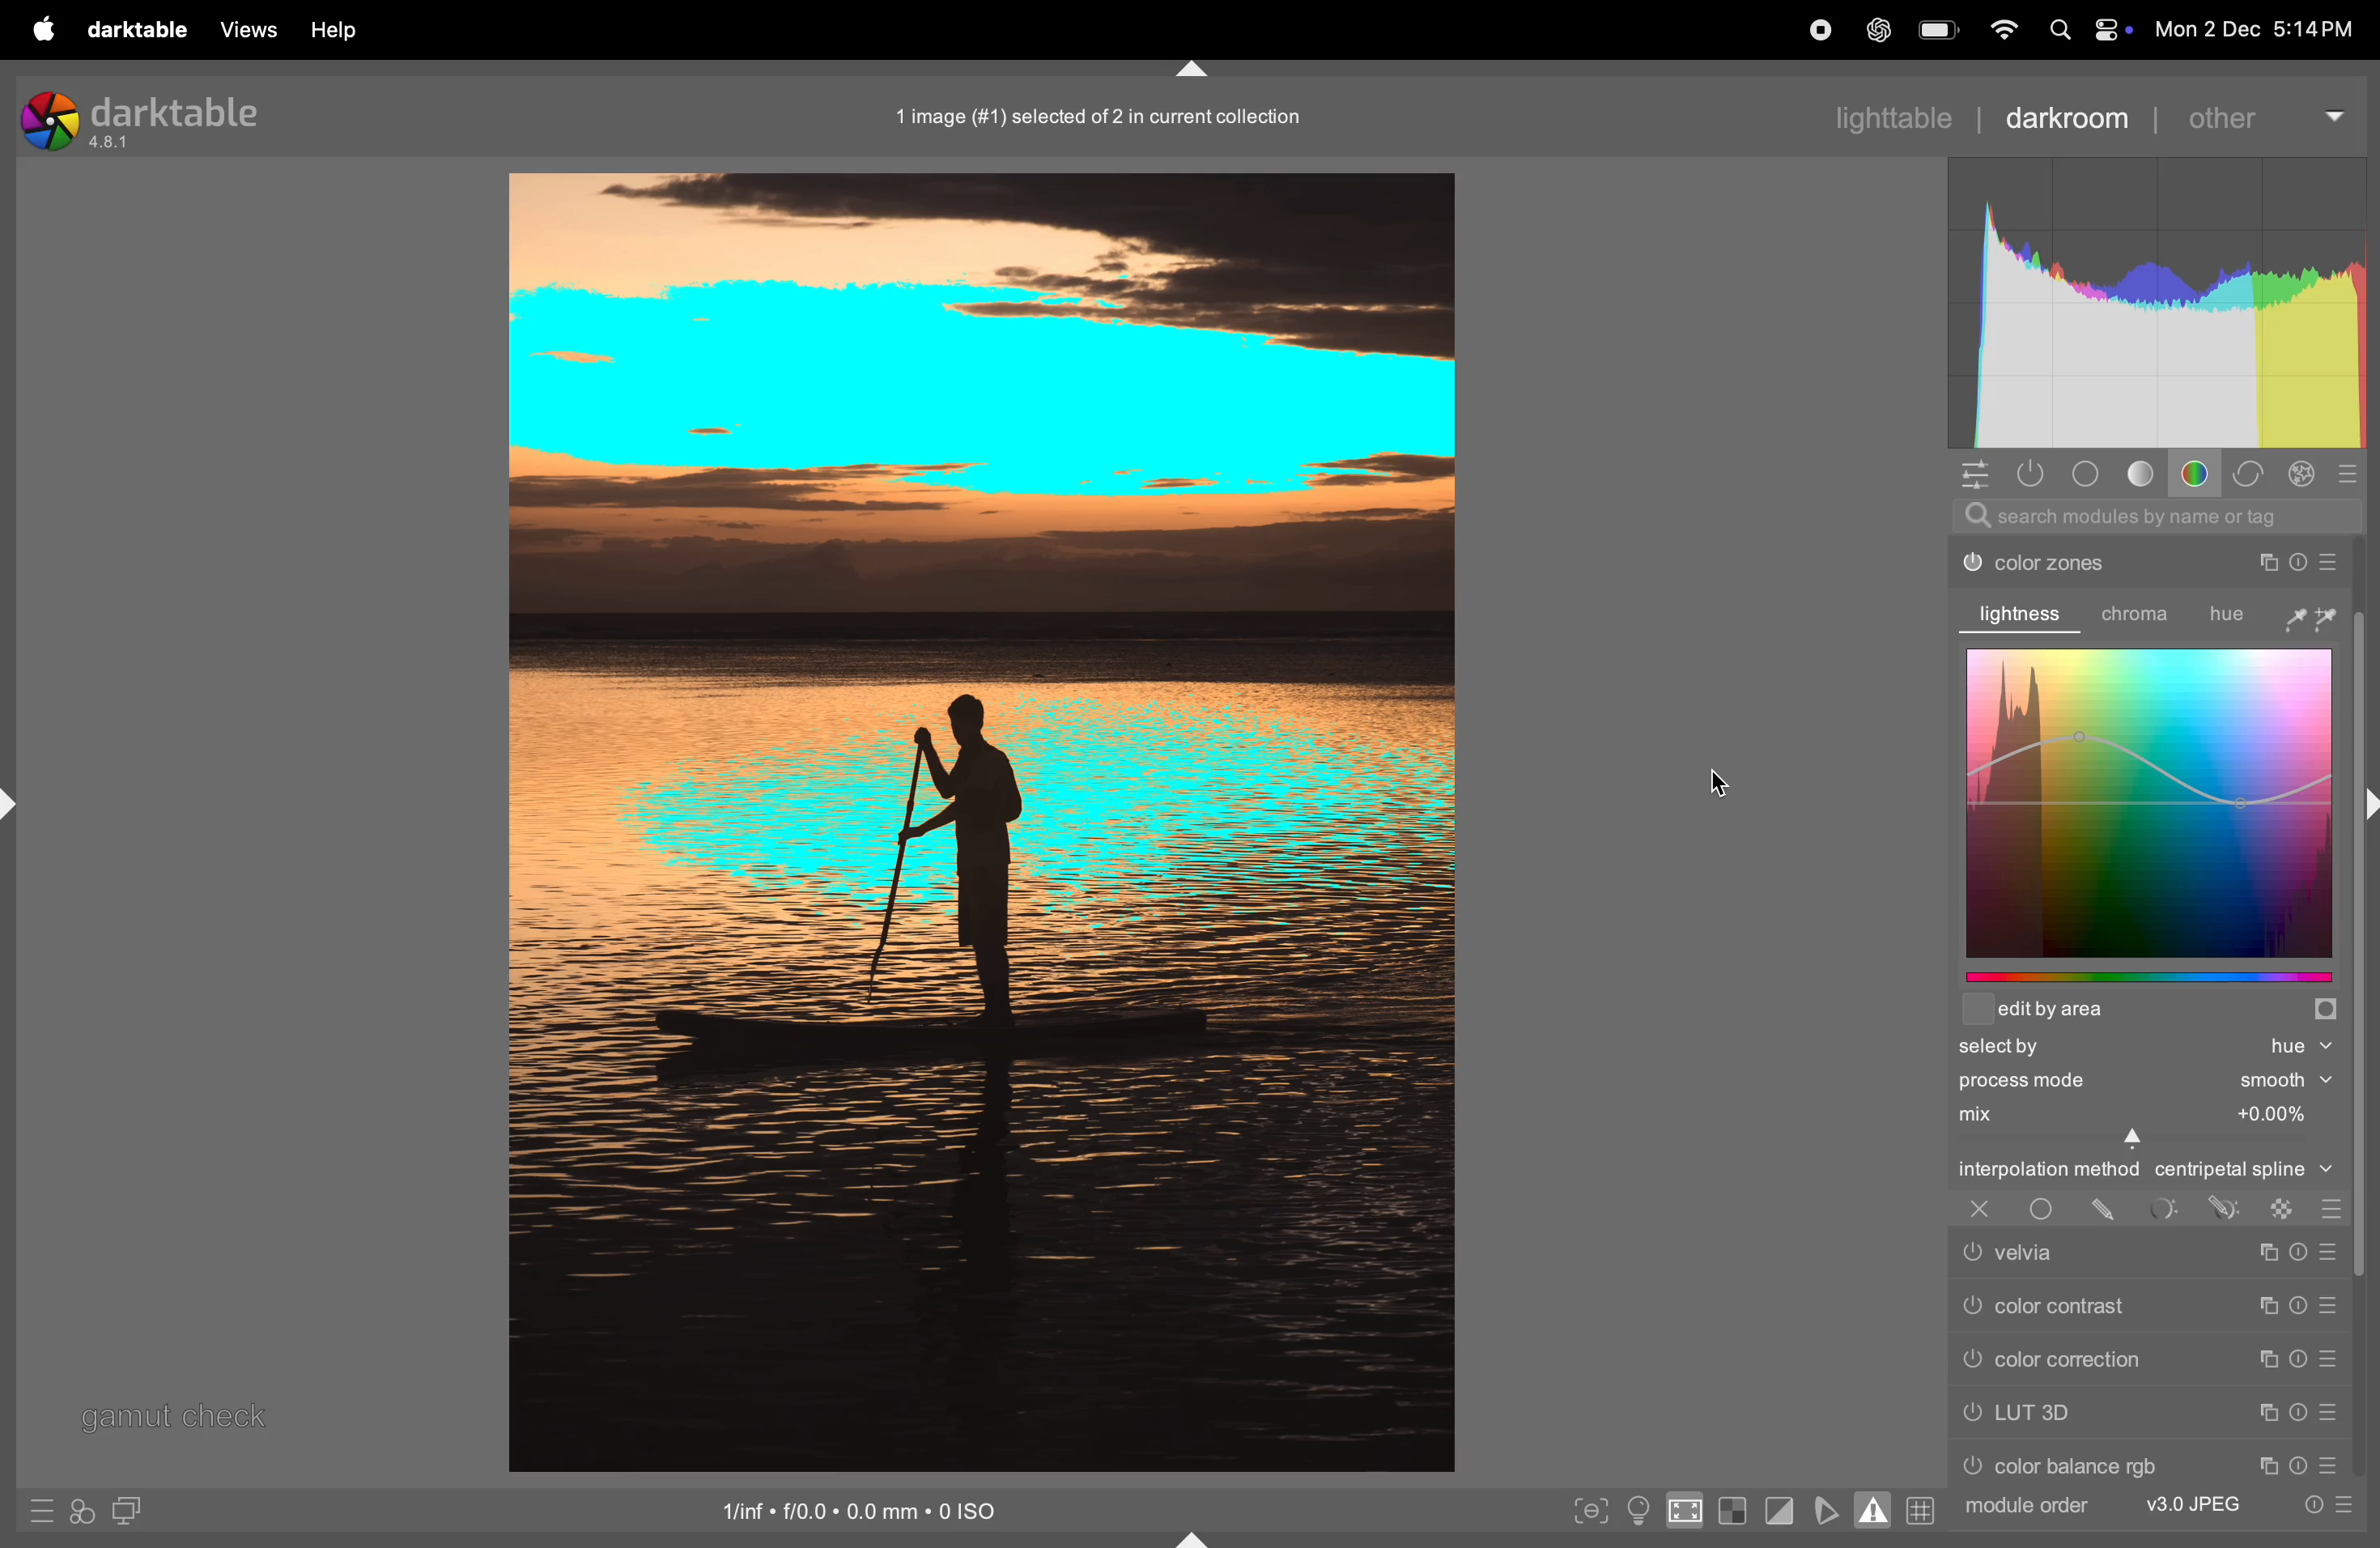 The image size is (2380, 1548). Describe the element at coordinates (1733, 1510) in the screenshot. I see `toggle indication of raw exposure` at that location.